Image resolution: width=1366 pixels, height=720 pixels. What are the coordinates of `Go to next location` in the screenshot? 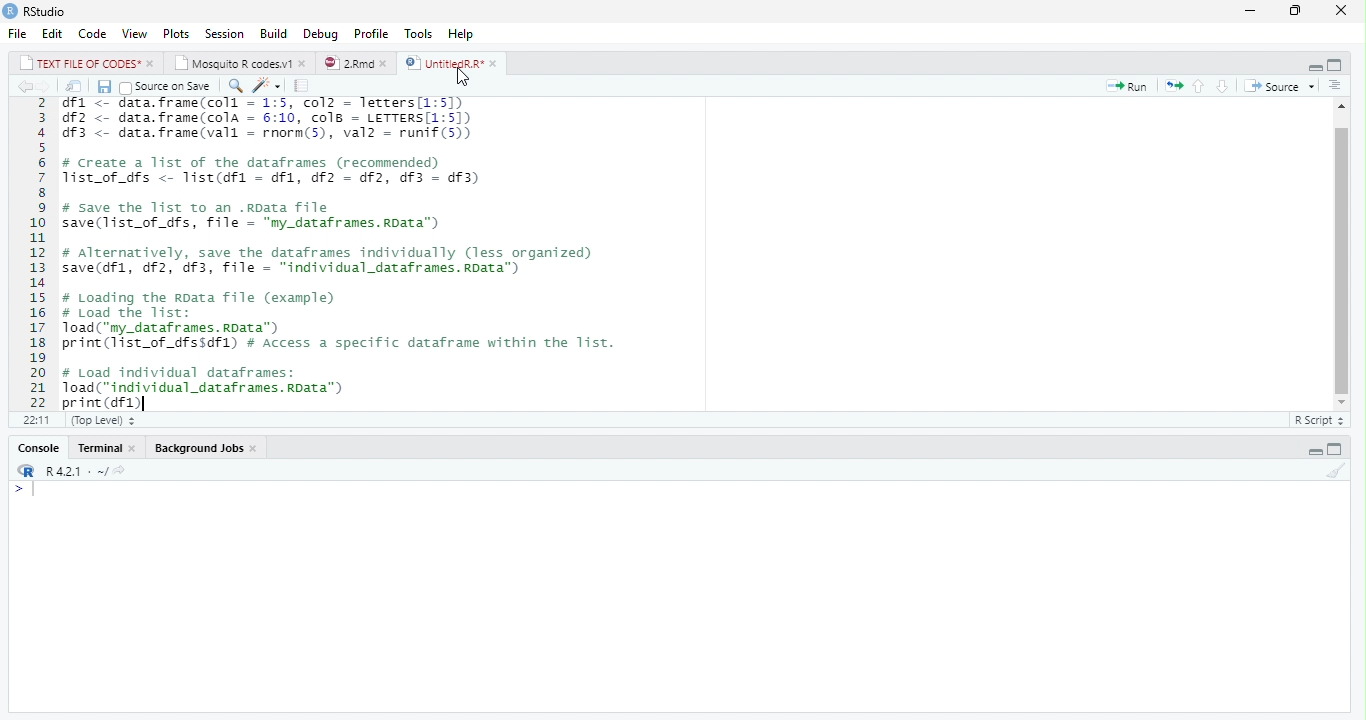 It's located at (45, 87).